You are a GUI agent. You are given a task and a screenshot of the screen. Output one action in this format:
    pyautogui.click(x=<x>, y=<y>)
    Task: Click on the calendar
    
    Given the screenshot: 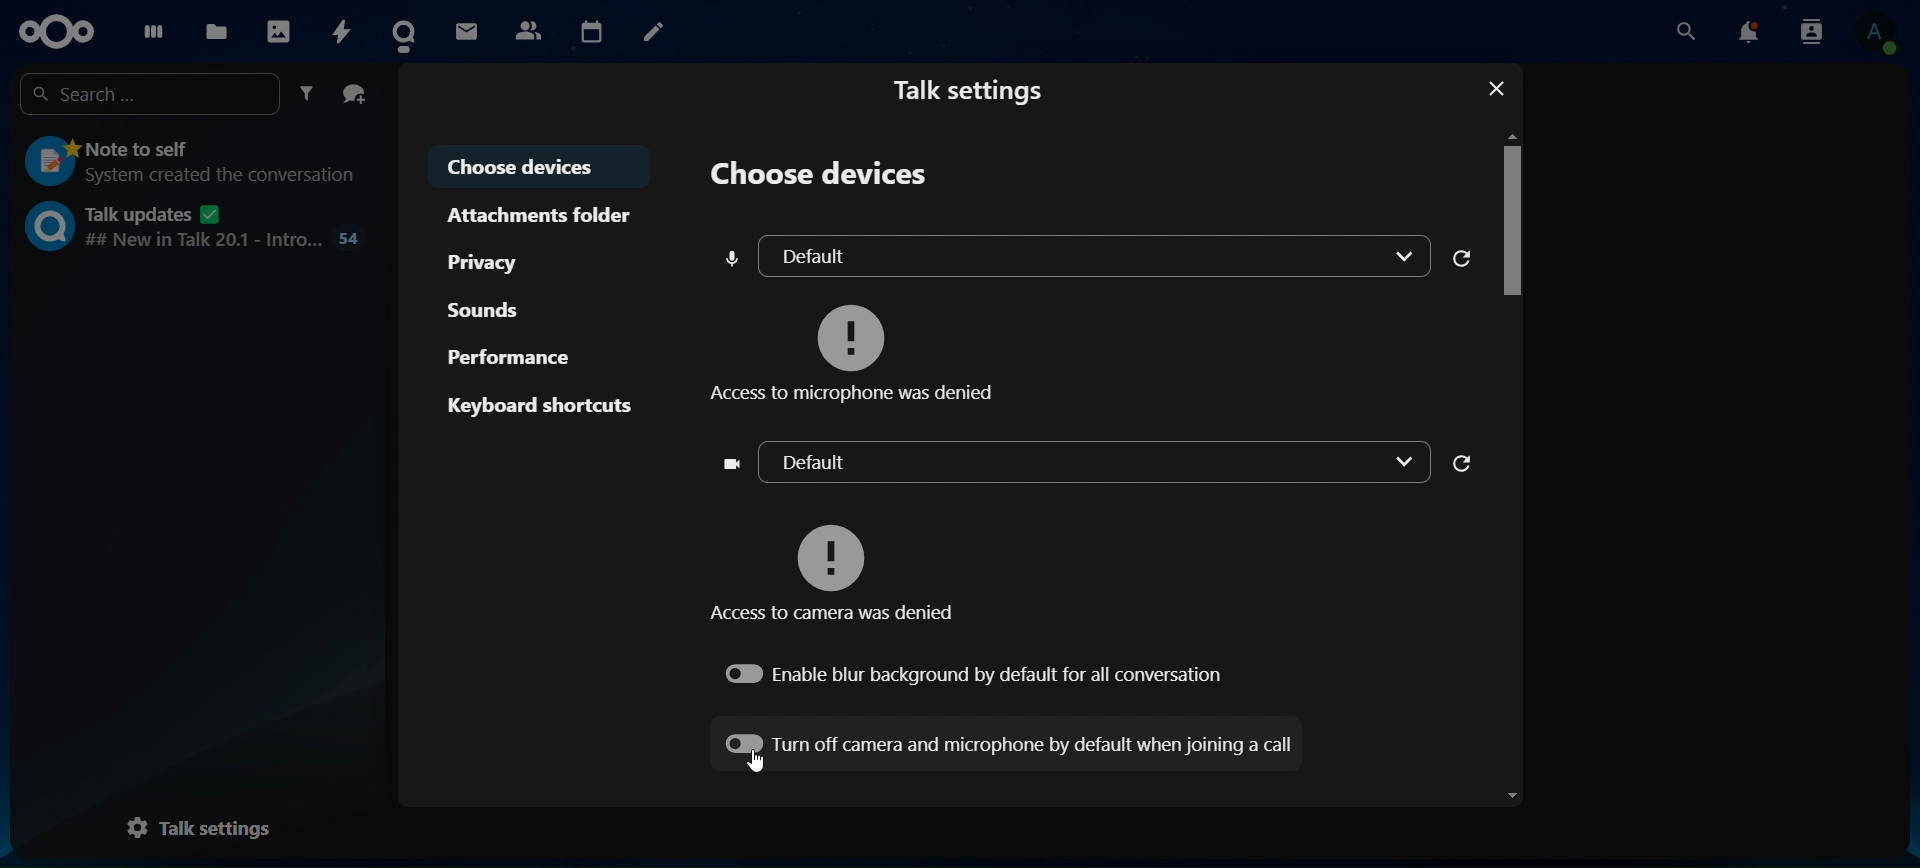 What is the action you would take?
    pyautogui.click(x=594, y=27)
    